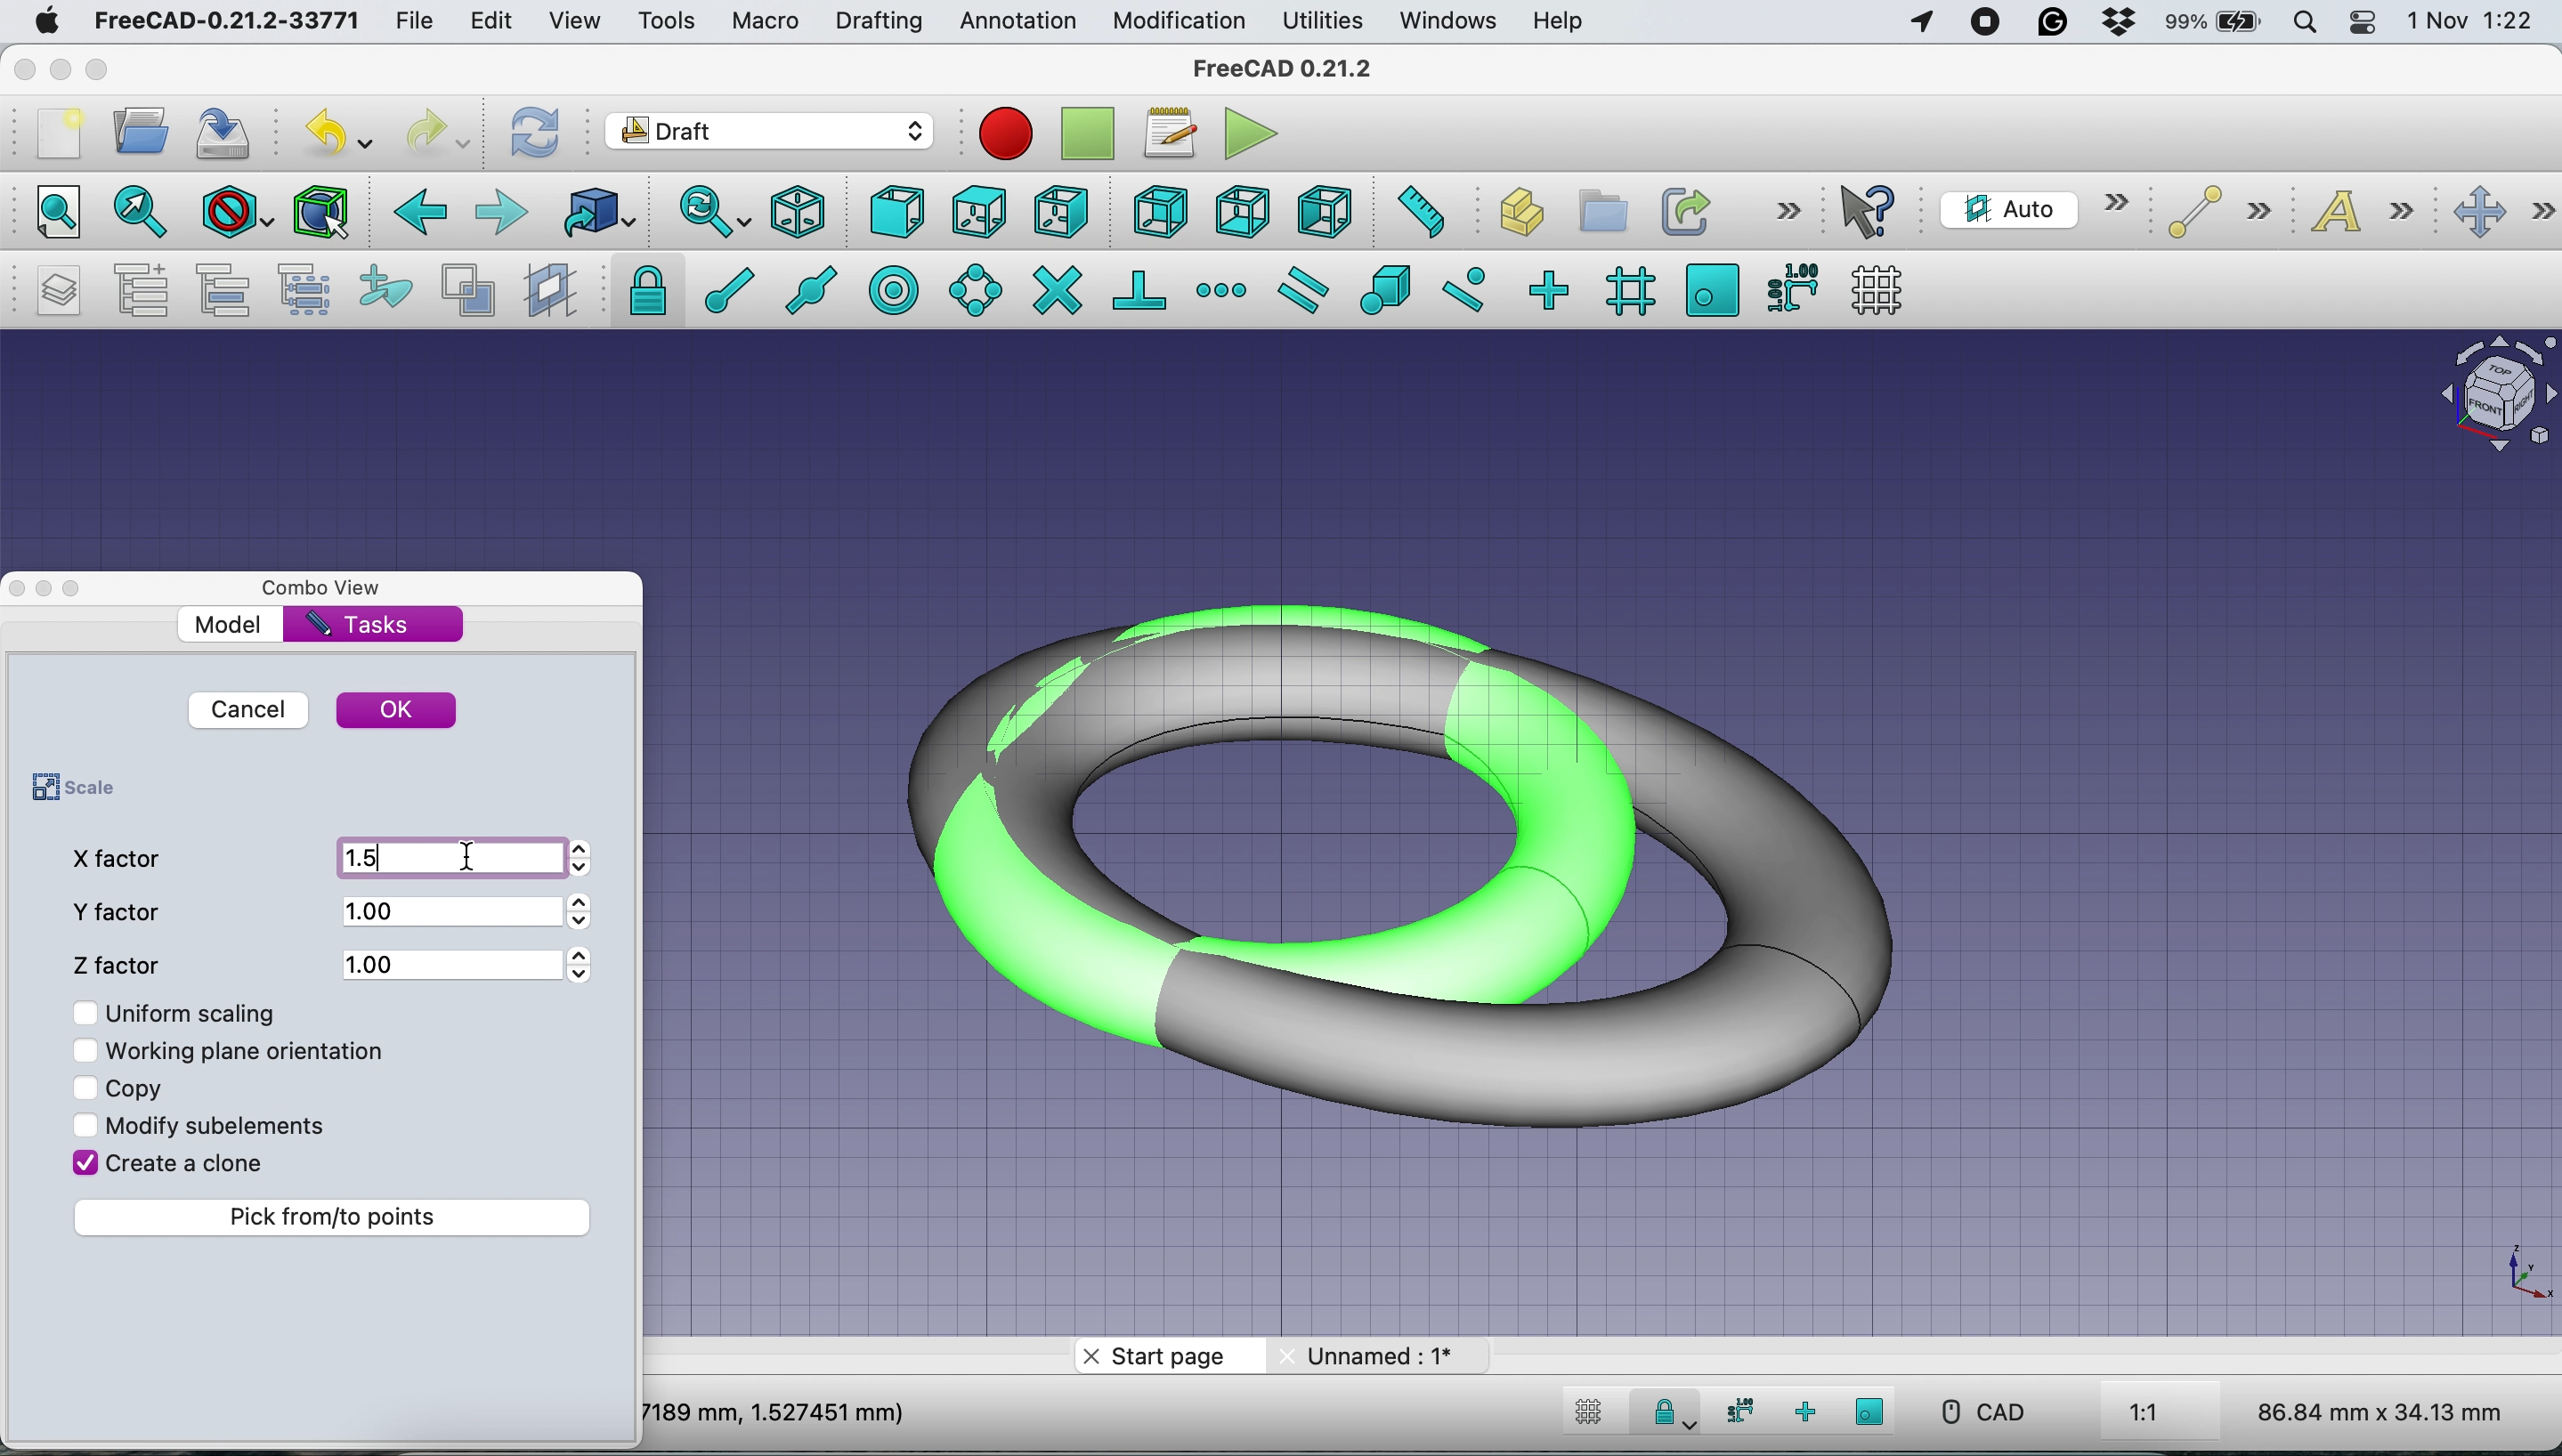  I want to click on snap angle, so click(976, 289).